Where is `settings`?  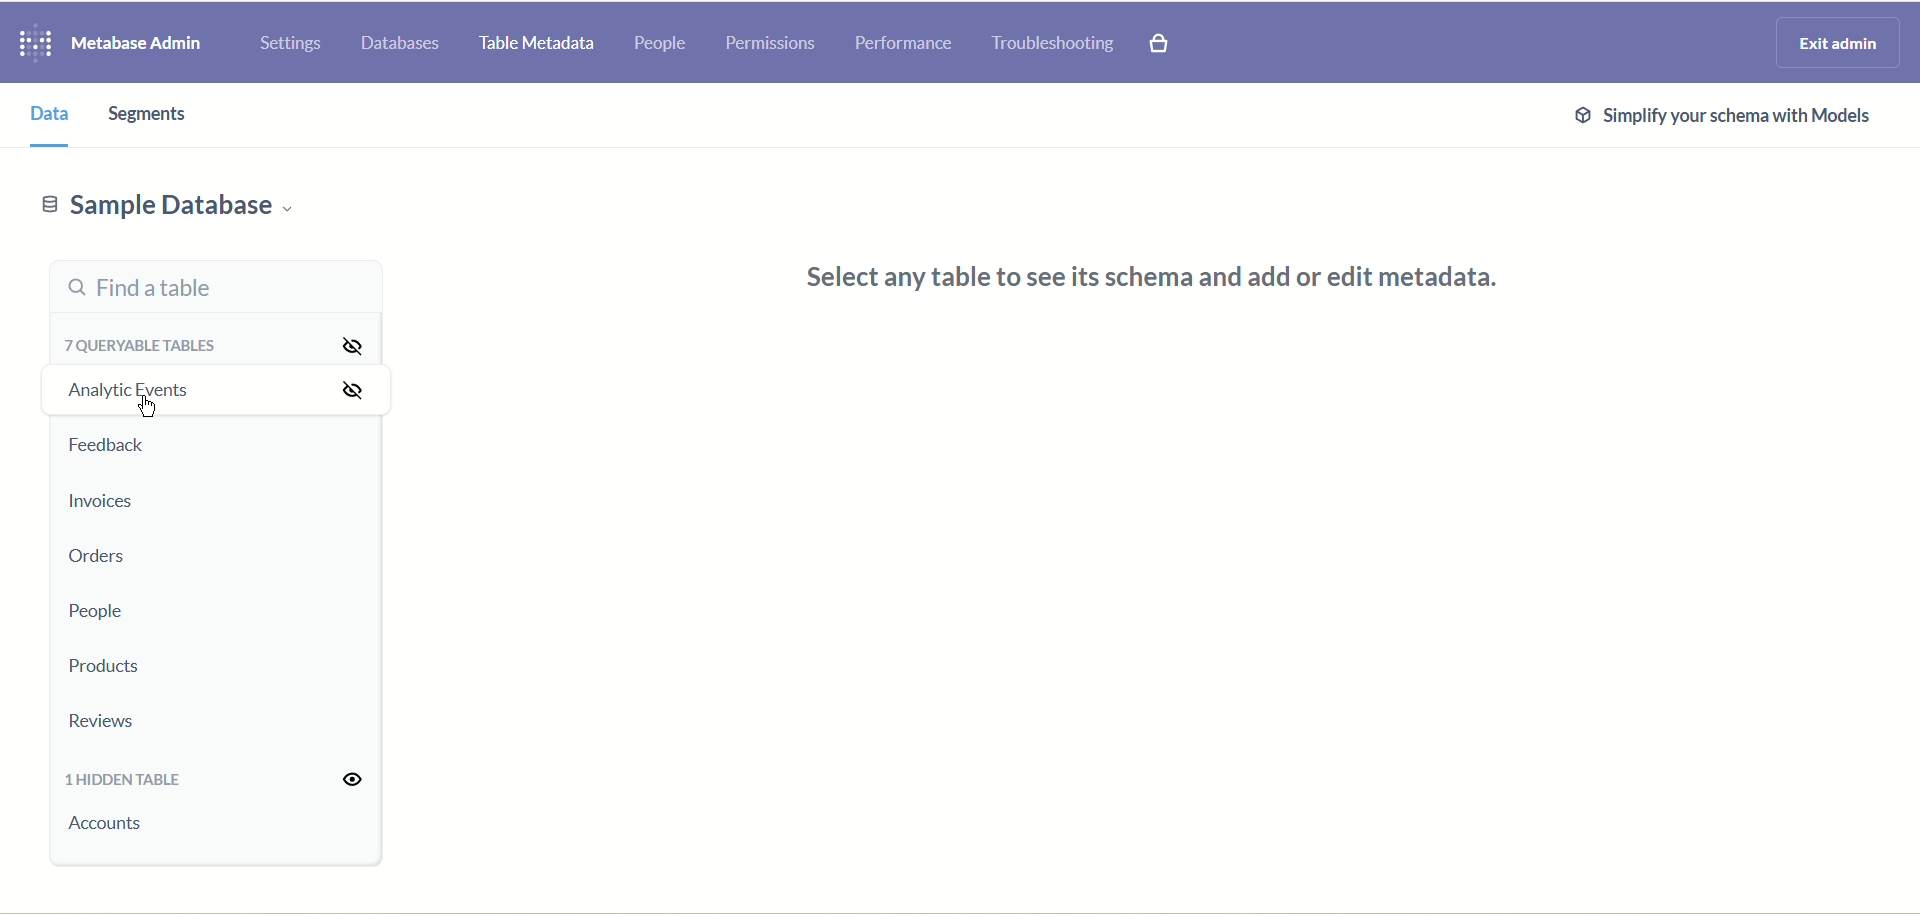 settings is located at coordinates (290, 45).